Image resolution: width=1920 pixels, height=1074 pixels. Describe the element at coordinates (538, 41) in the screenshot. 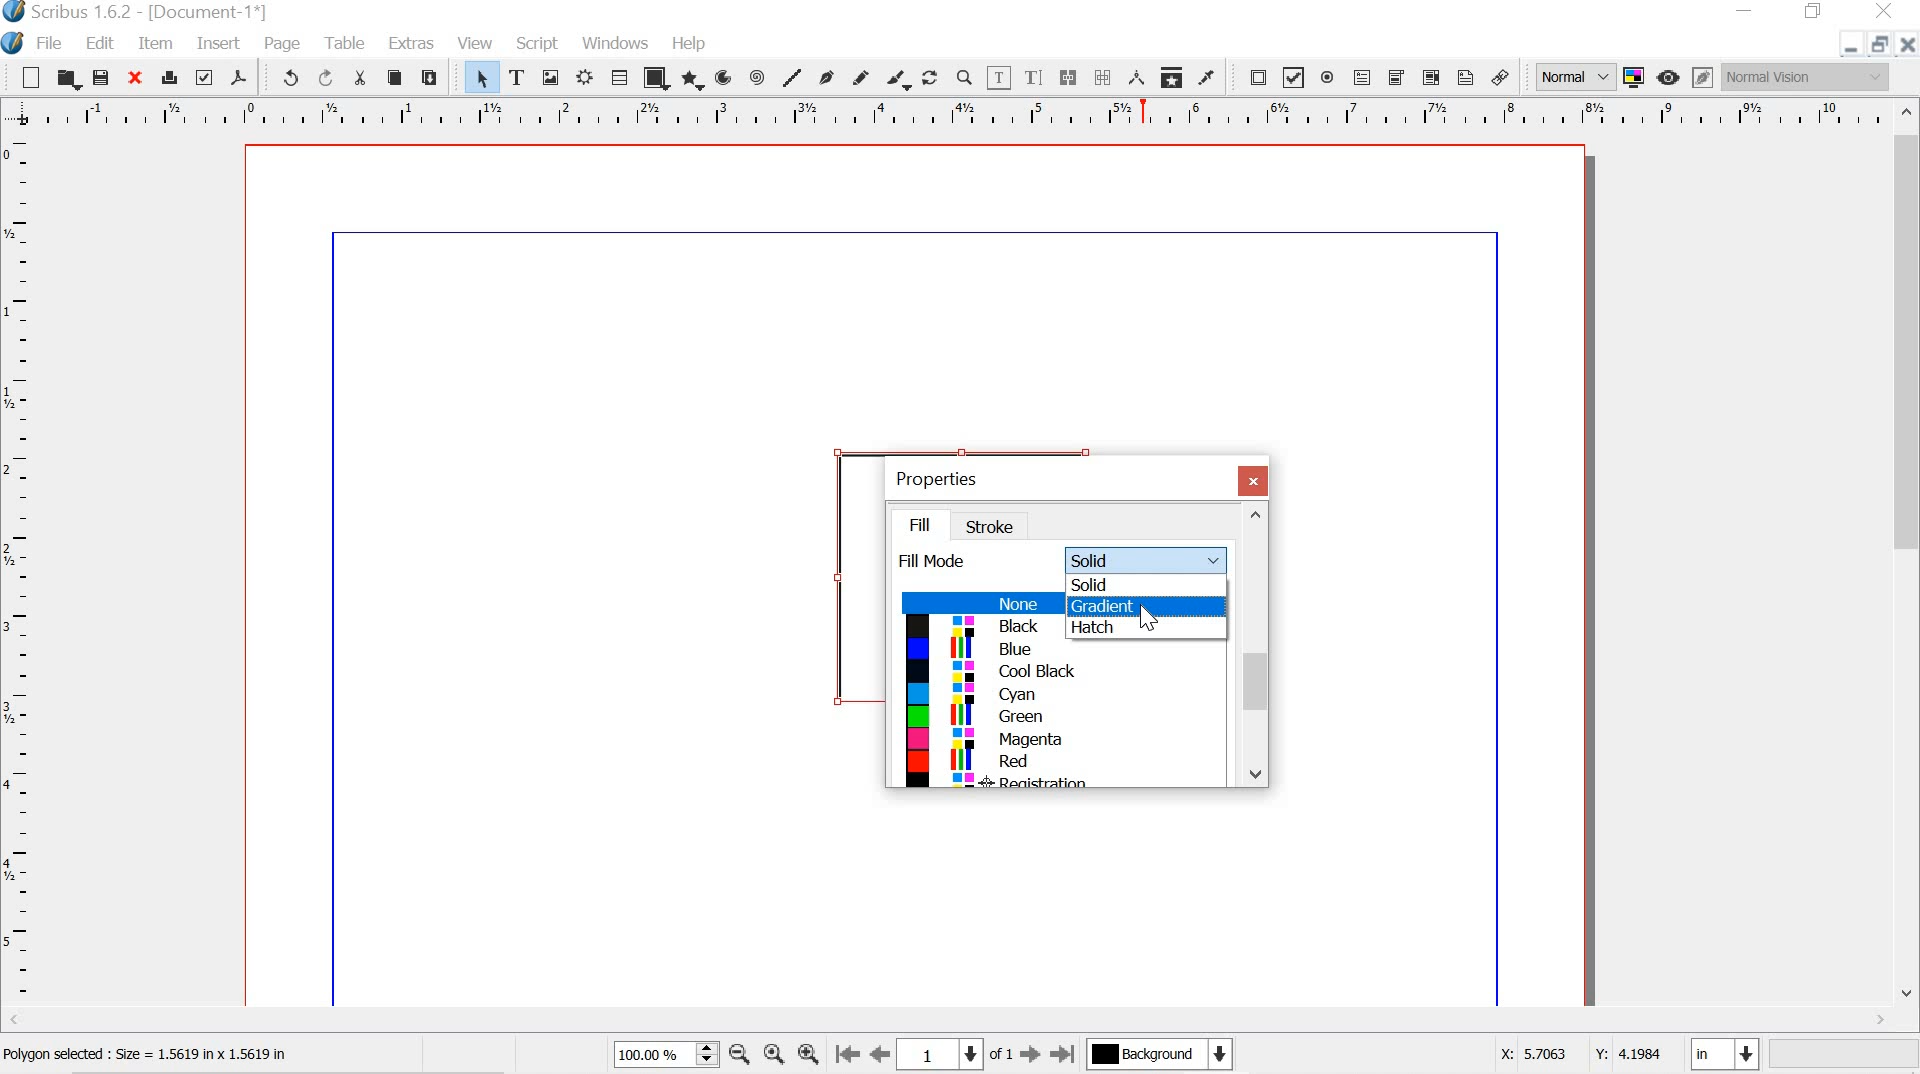

I see `script` at that location.